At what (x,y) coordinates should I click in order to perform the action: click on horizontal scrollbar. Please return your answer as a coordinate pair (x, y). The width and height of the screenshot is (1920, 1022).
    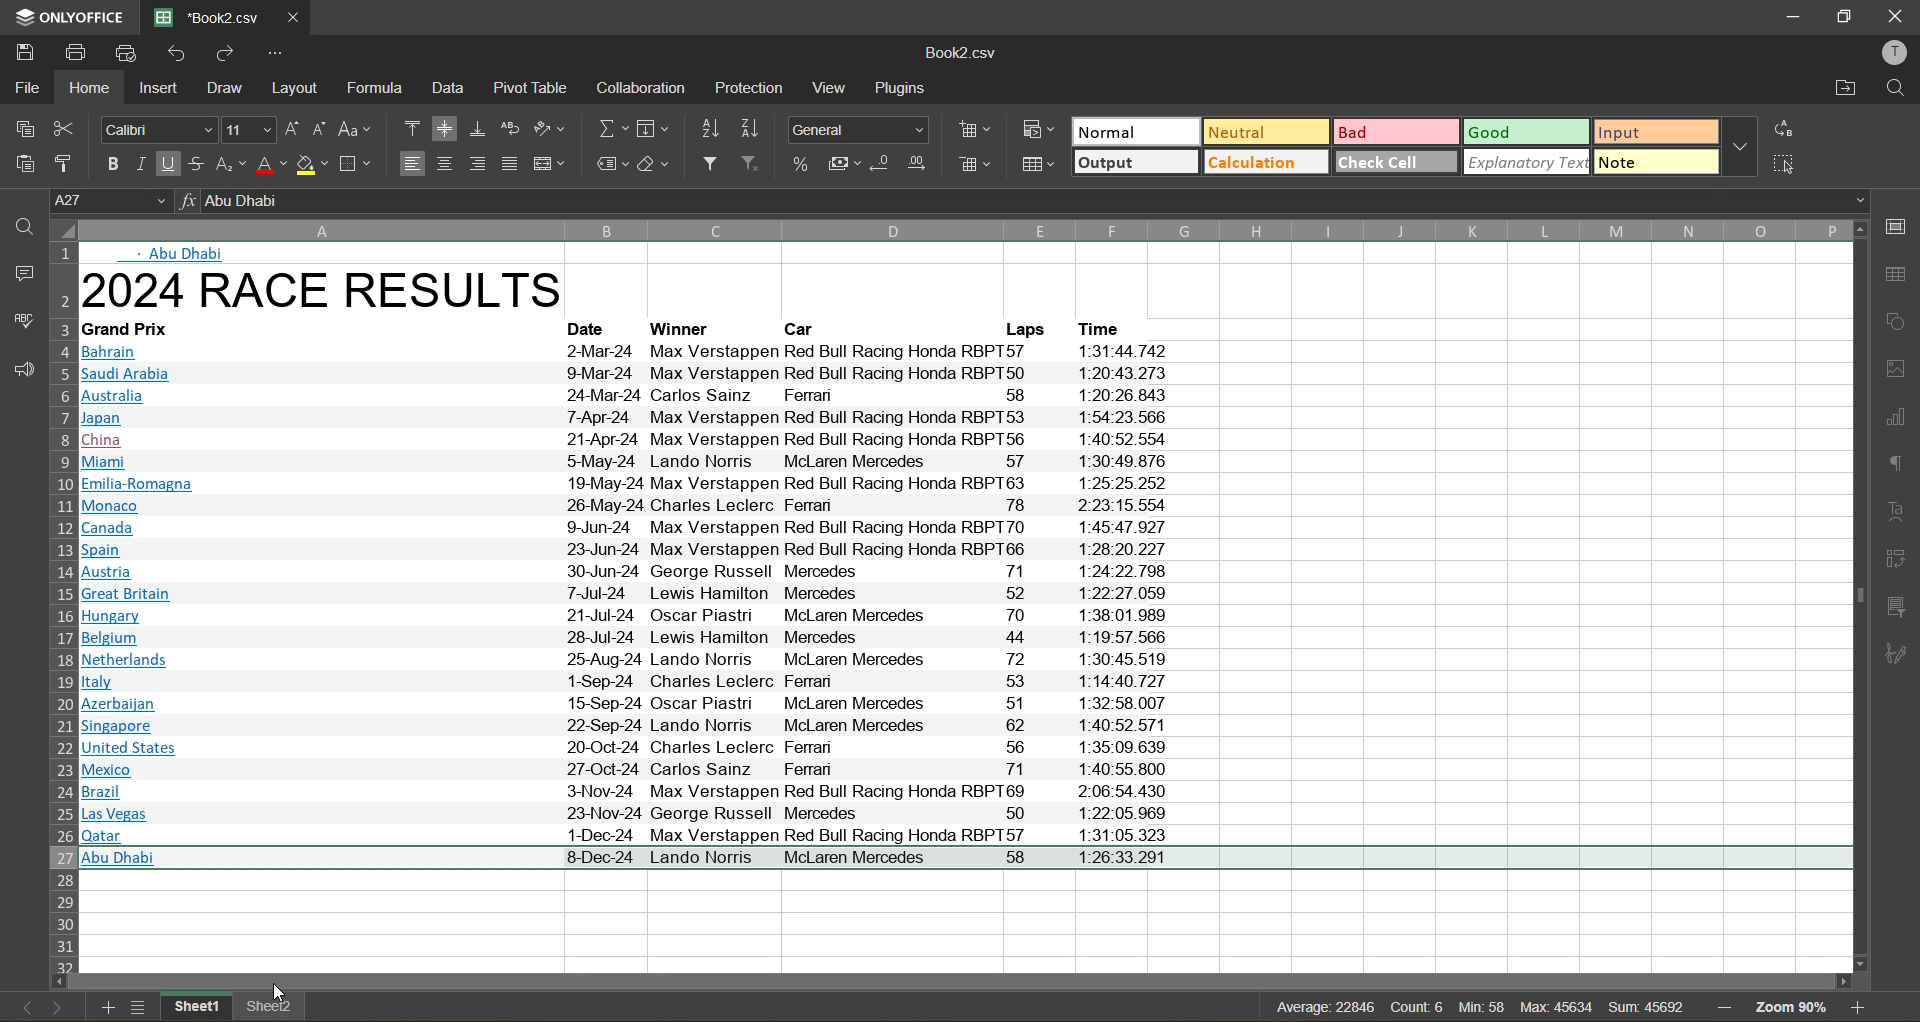
    Looking at the image, I should click on (958, 980).